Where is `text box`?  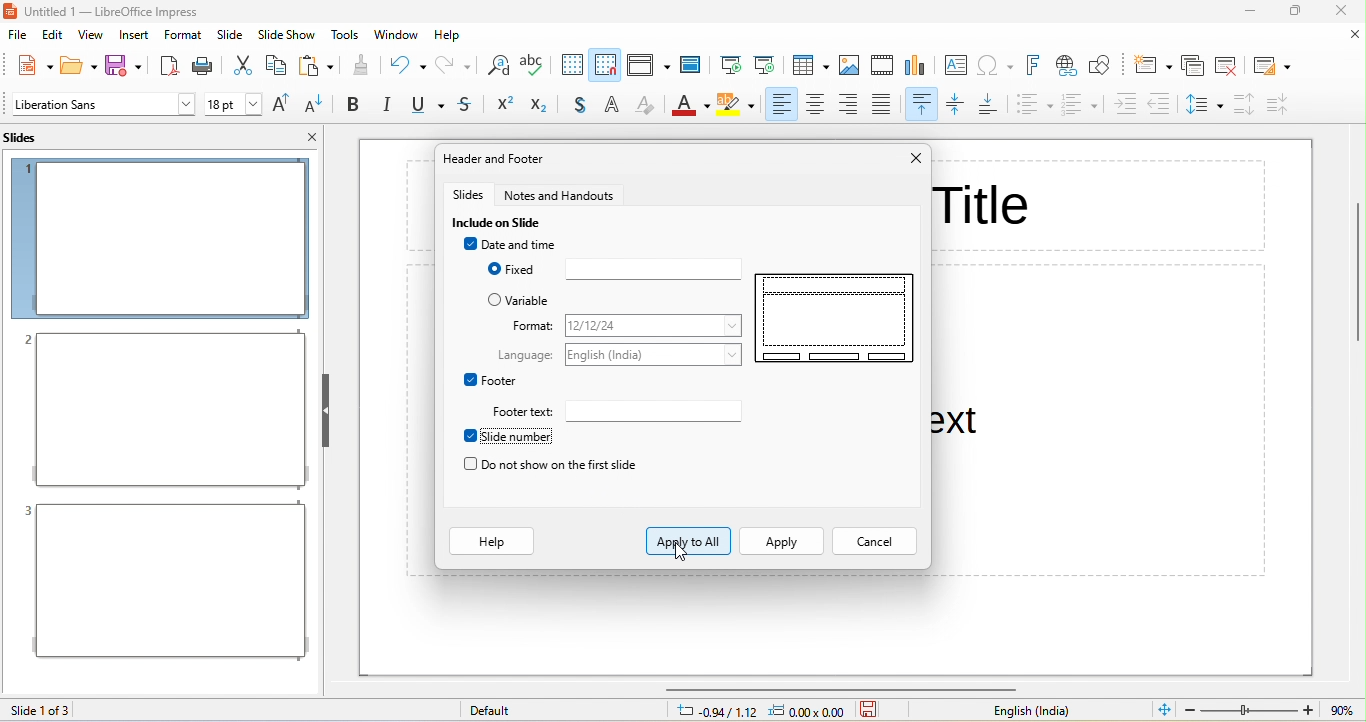
text box is located at coordinates (955, 66).